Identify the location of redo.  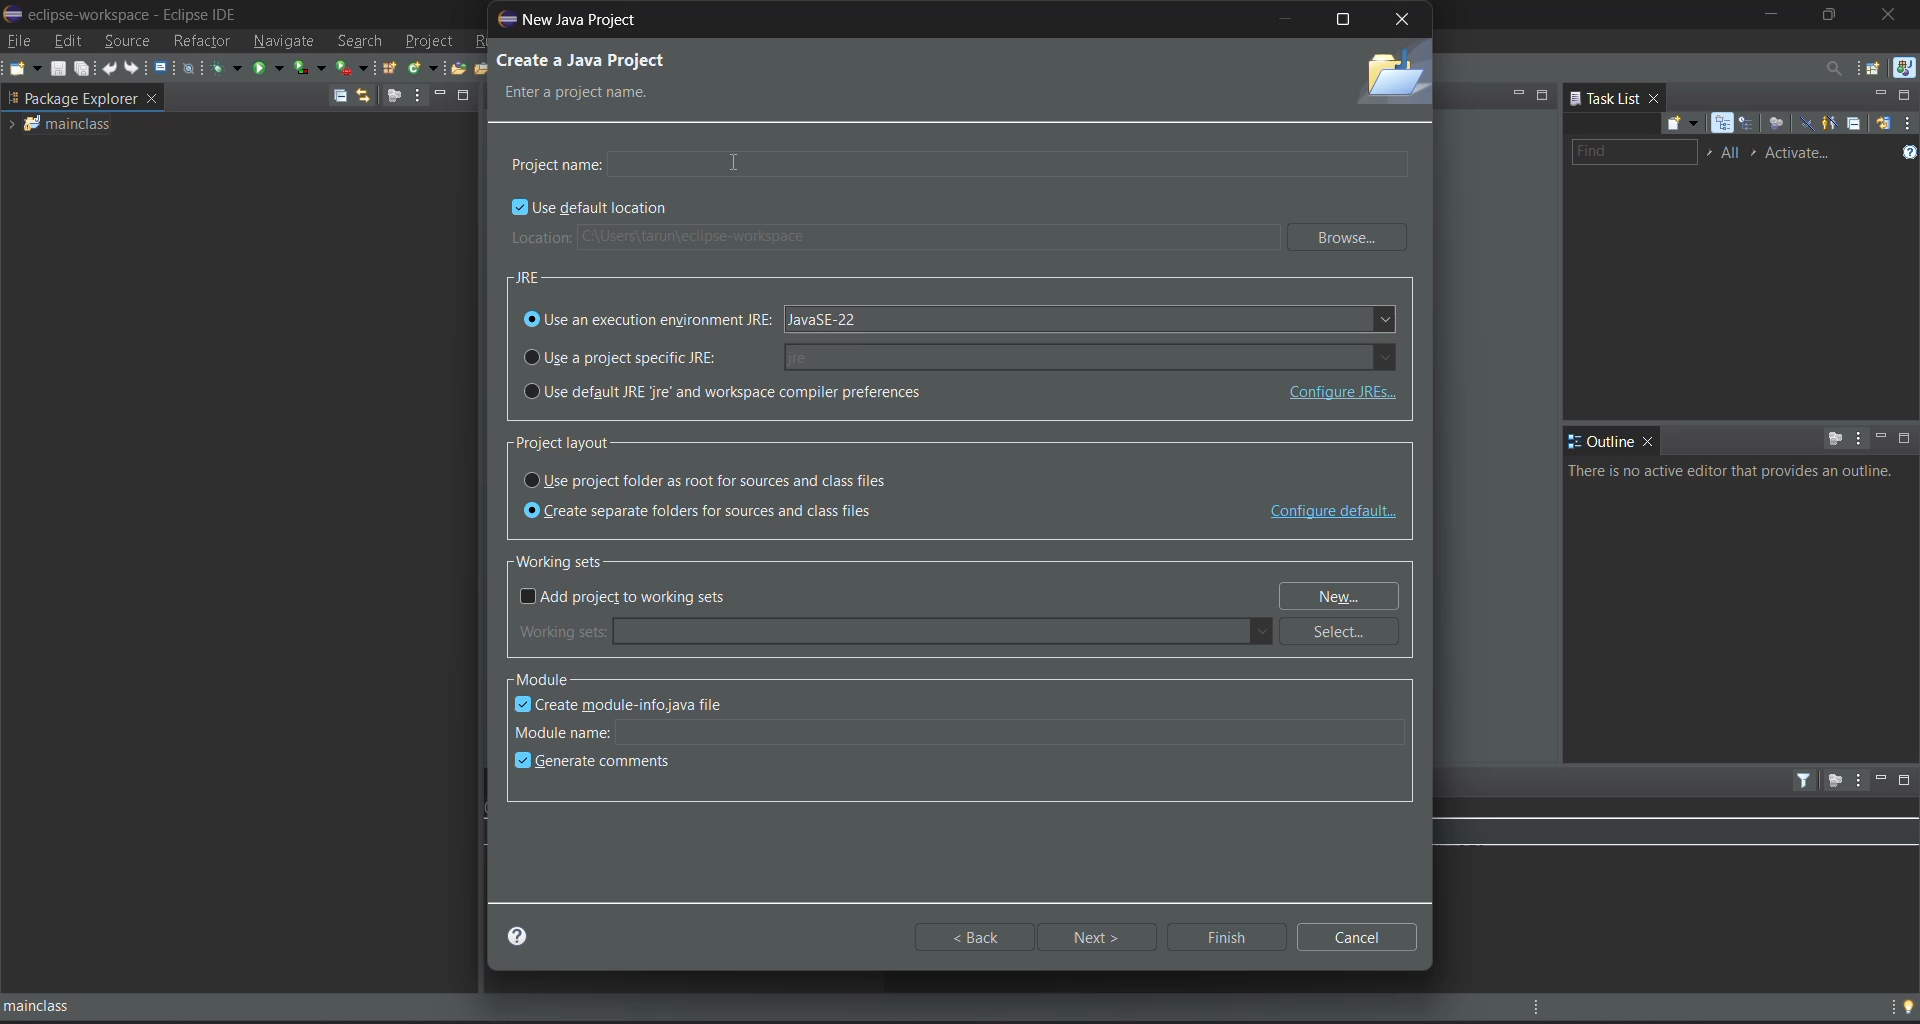
(133, 67).